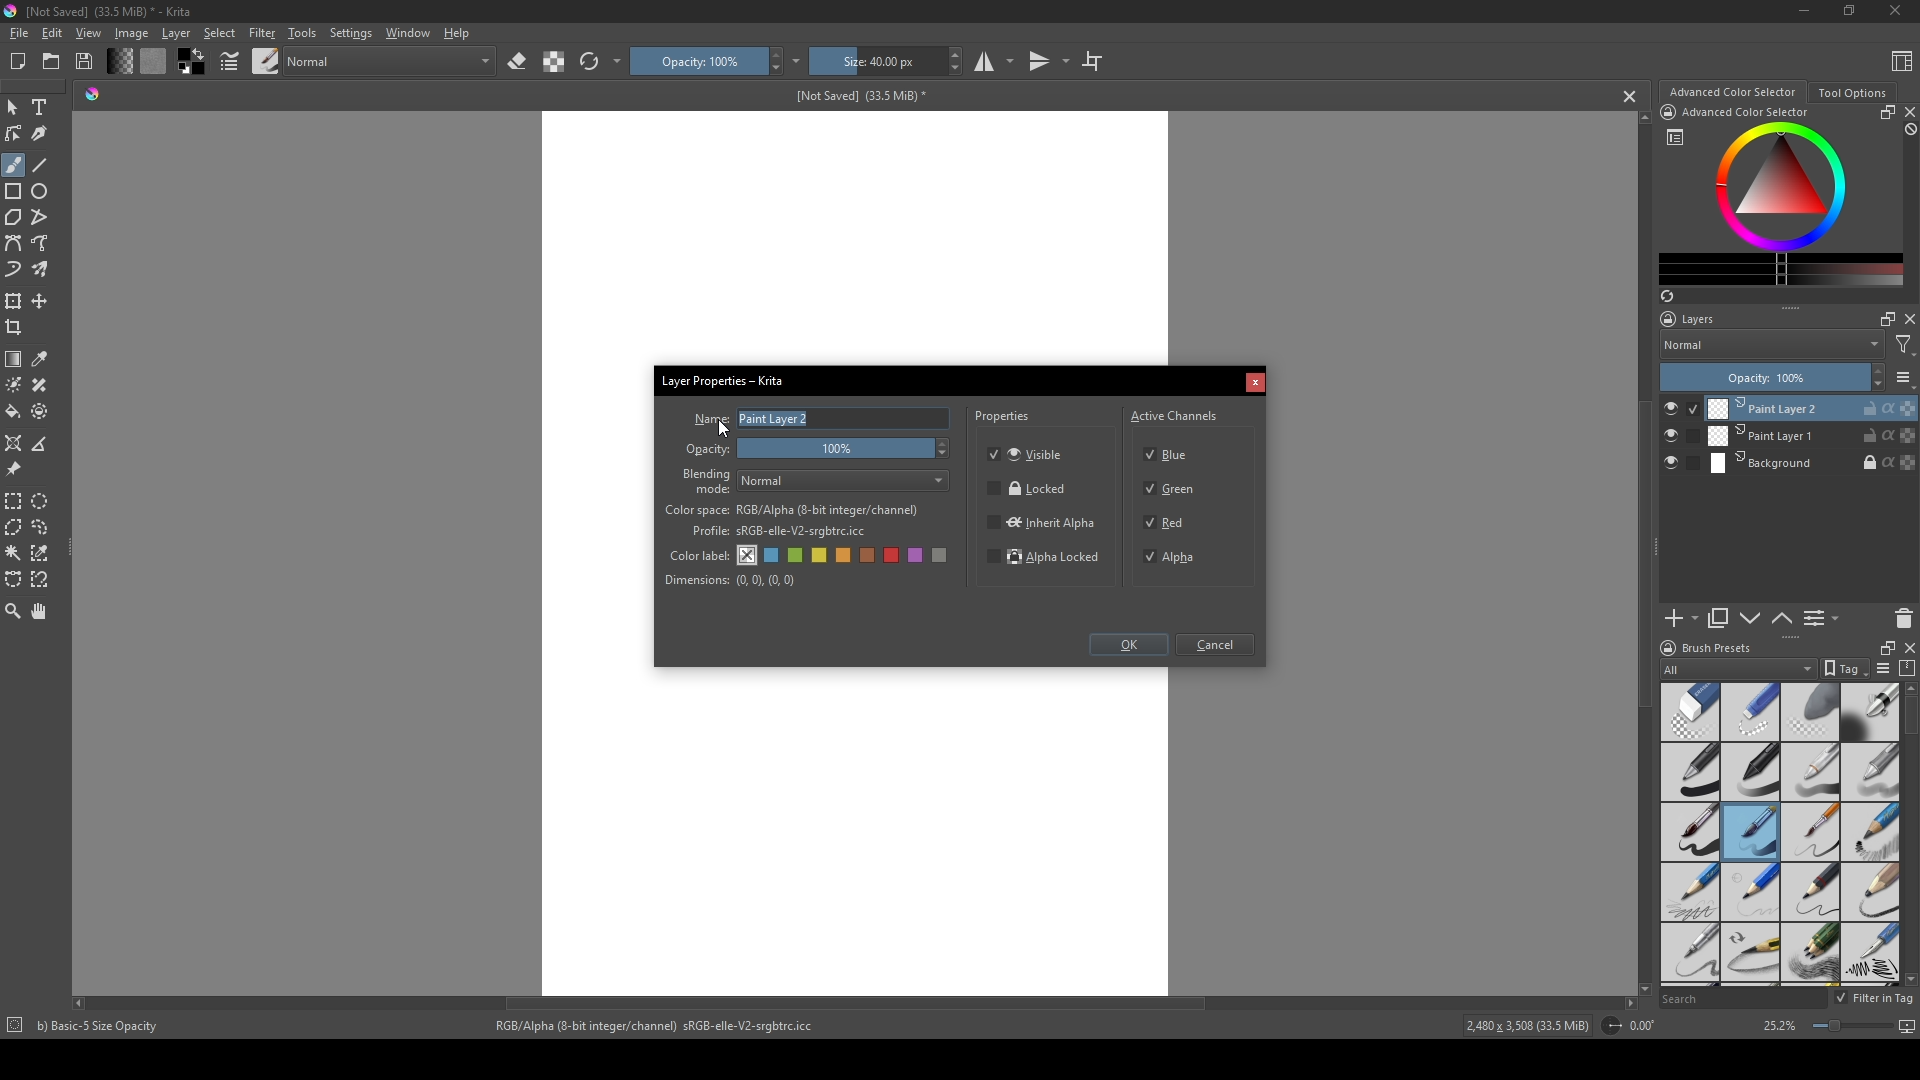  Describe the element at coordinates (261, 33) in the screenshot. I see `Filter` at that location.